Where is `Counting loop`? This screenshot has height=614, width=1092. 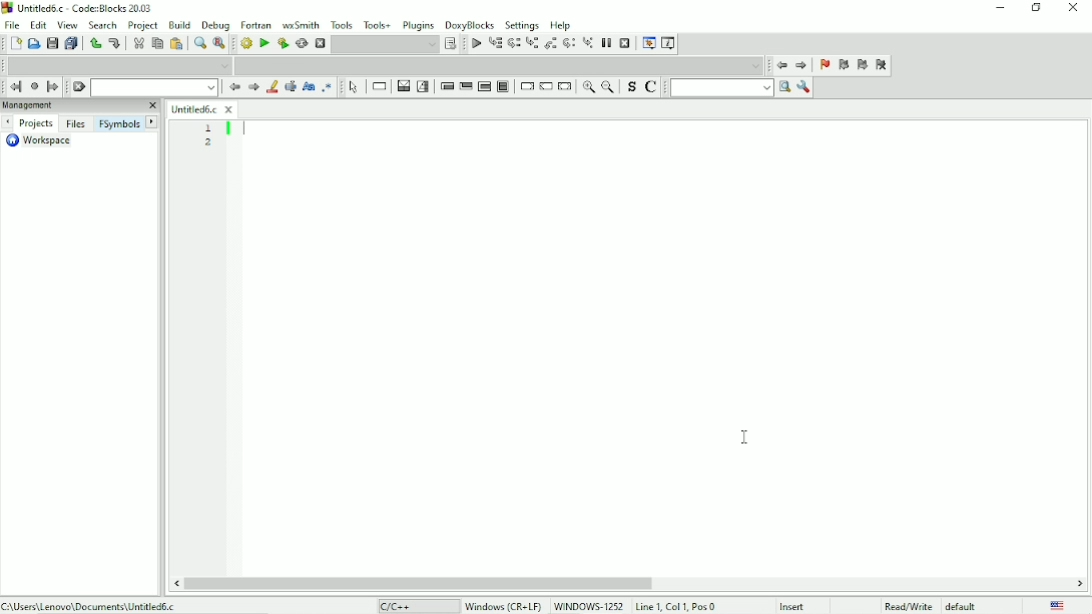
Counting loop is located at coordinates (484, 86).